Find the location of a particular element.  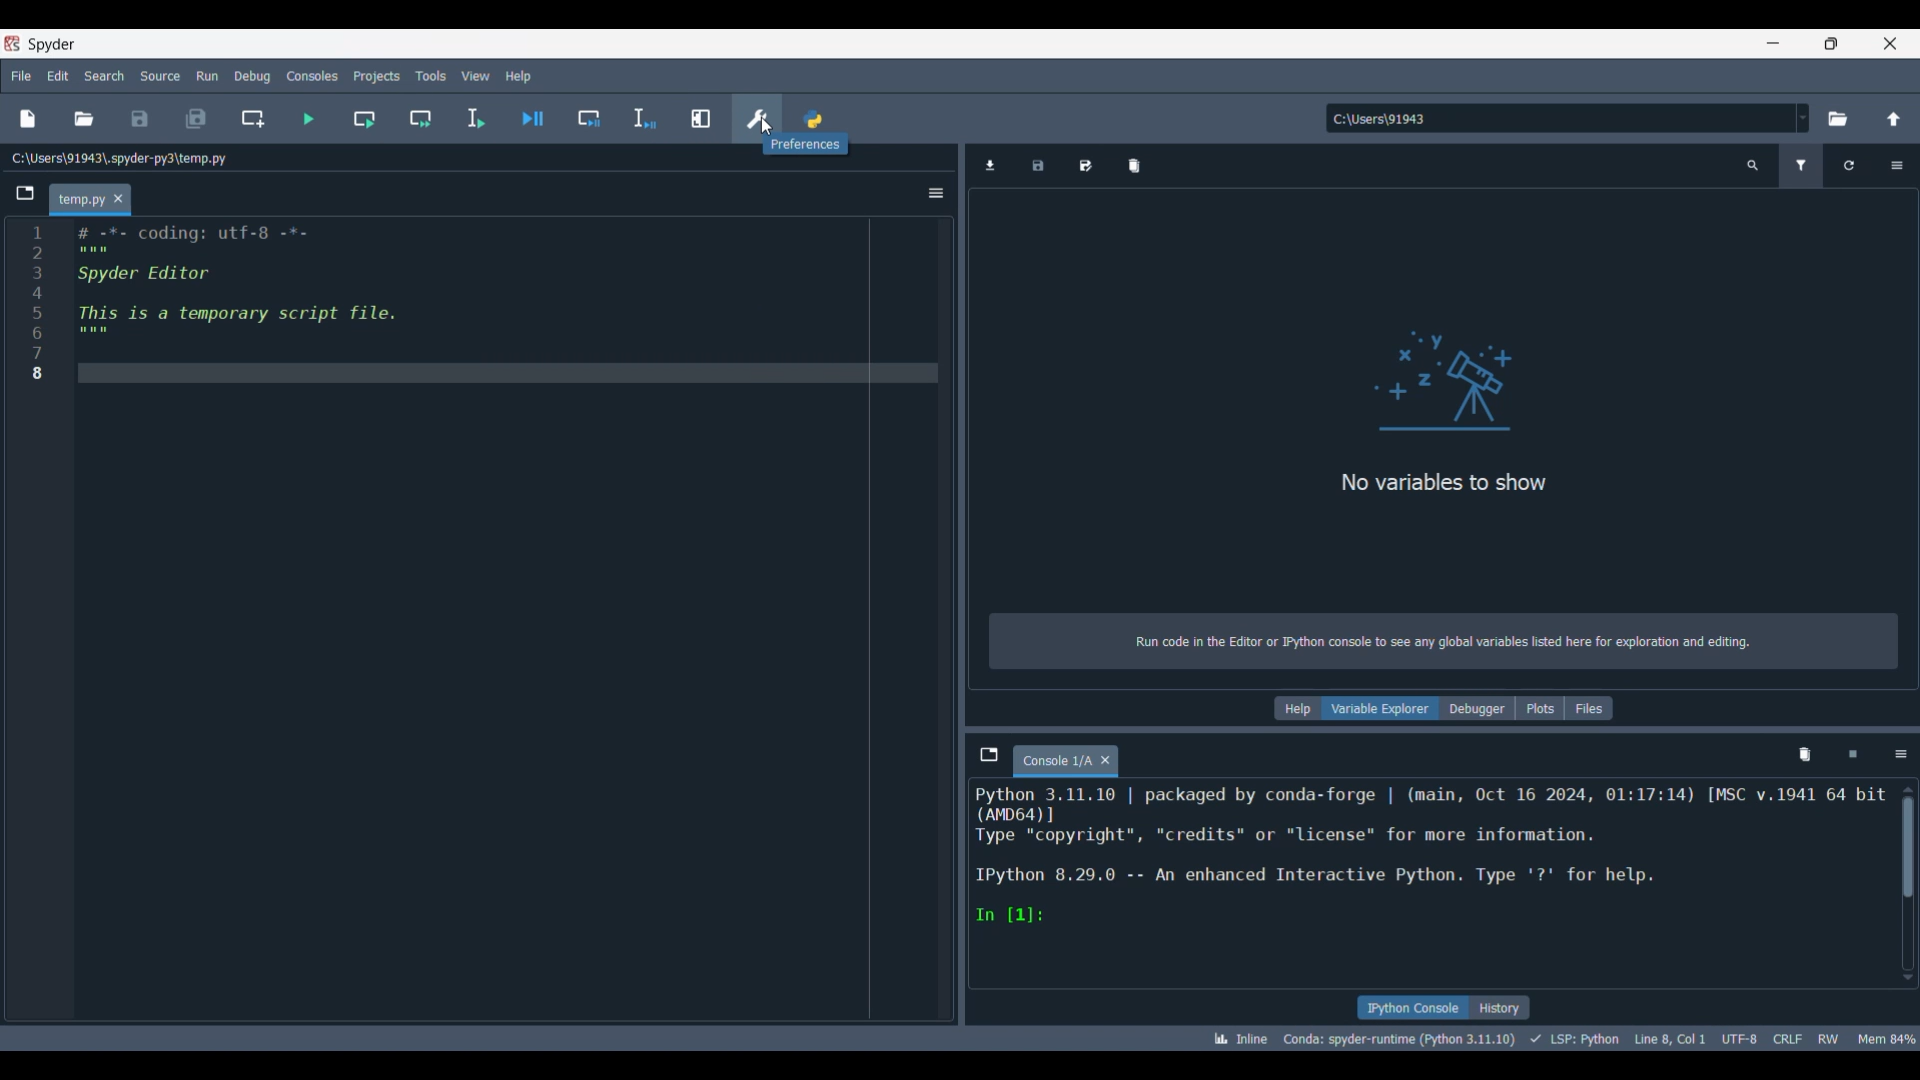

Run menu is located at coordinates (207, 75).